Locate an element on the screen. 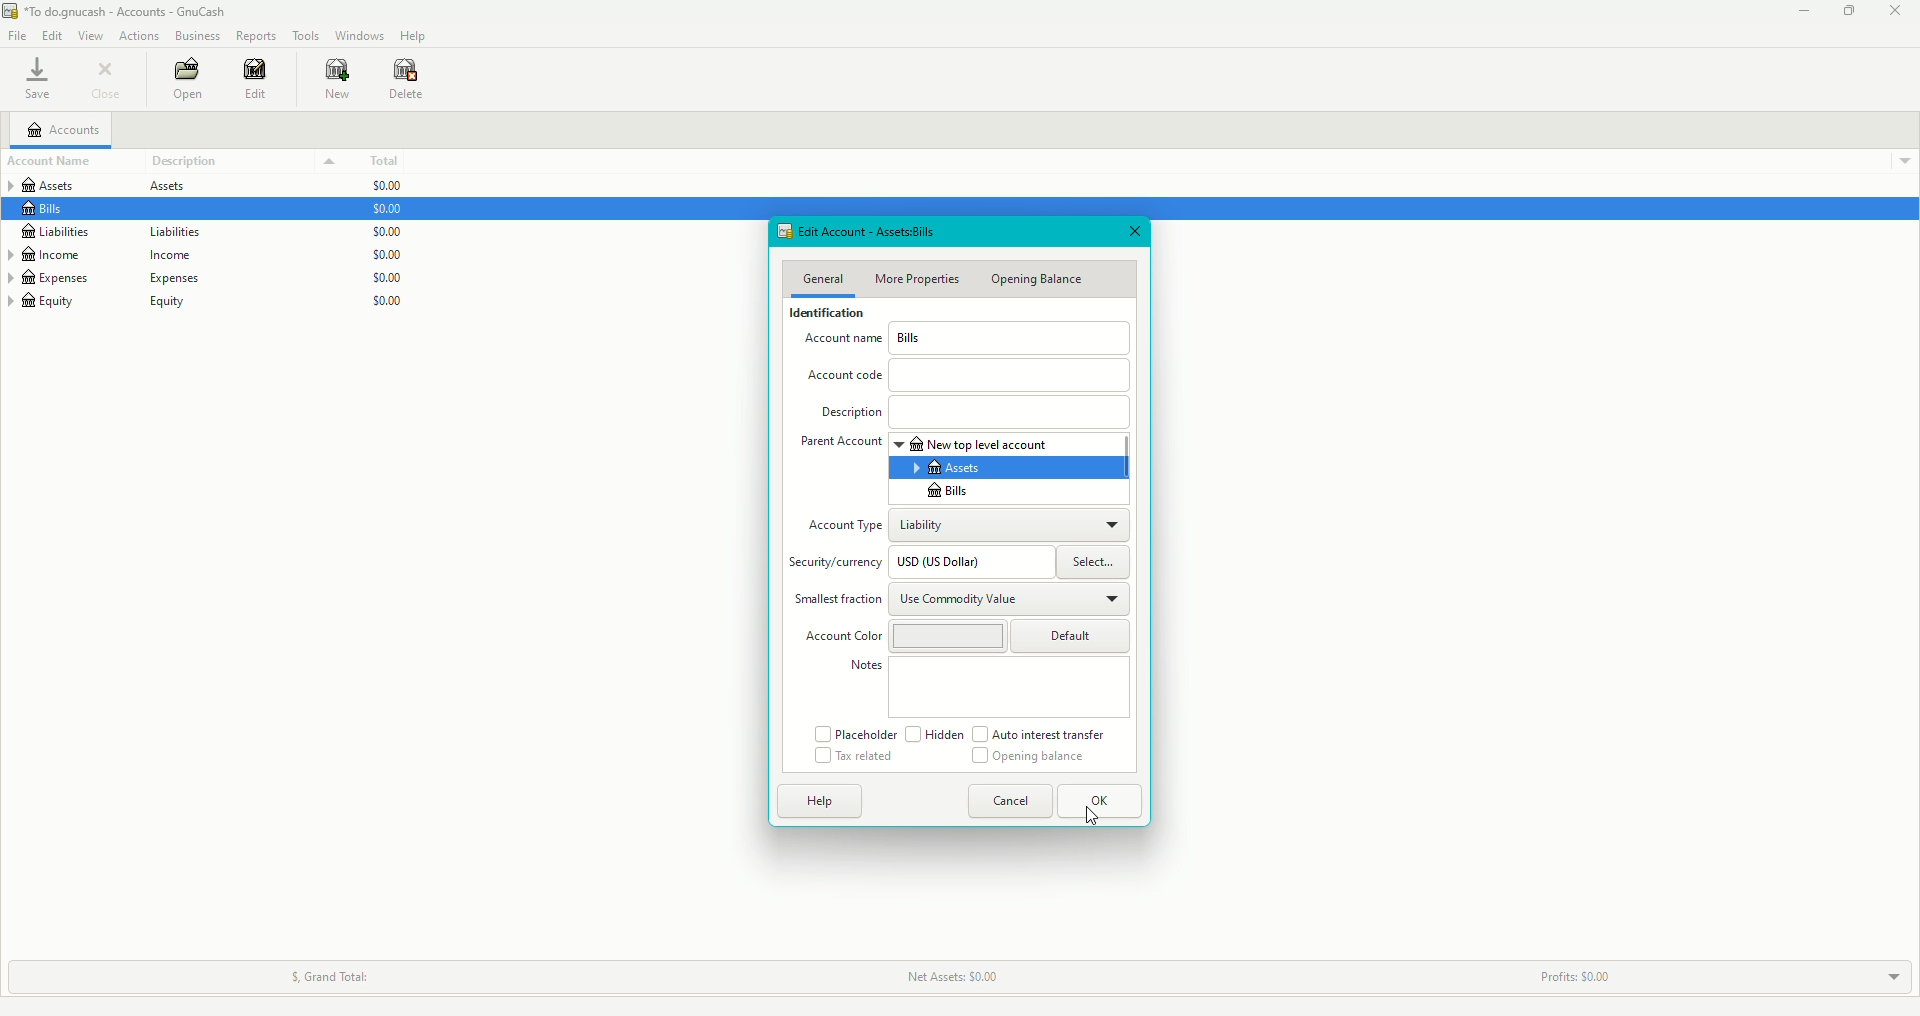  View is located at coordinates (93, 37).